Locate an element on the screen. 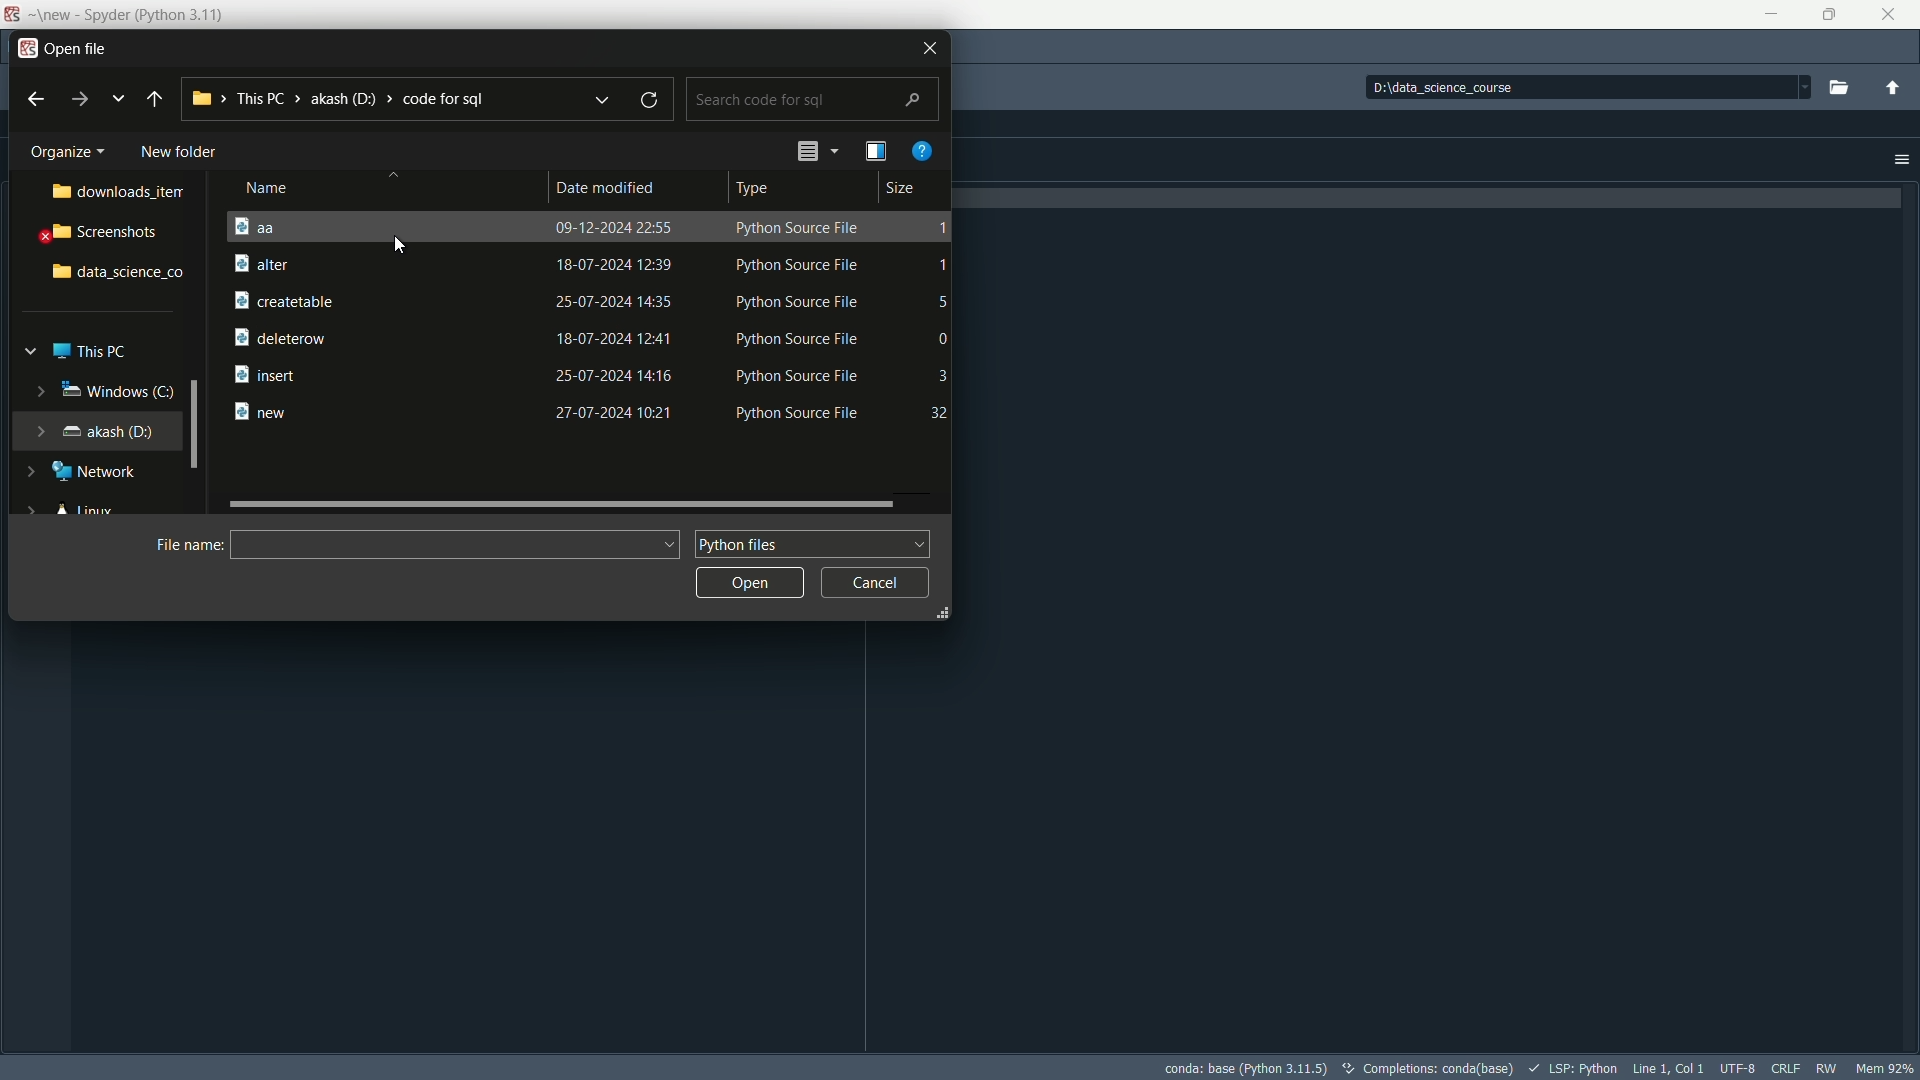 The image size is (1920, 1080). memory usage is located at coordinates (1886, 1068).